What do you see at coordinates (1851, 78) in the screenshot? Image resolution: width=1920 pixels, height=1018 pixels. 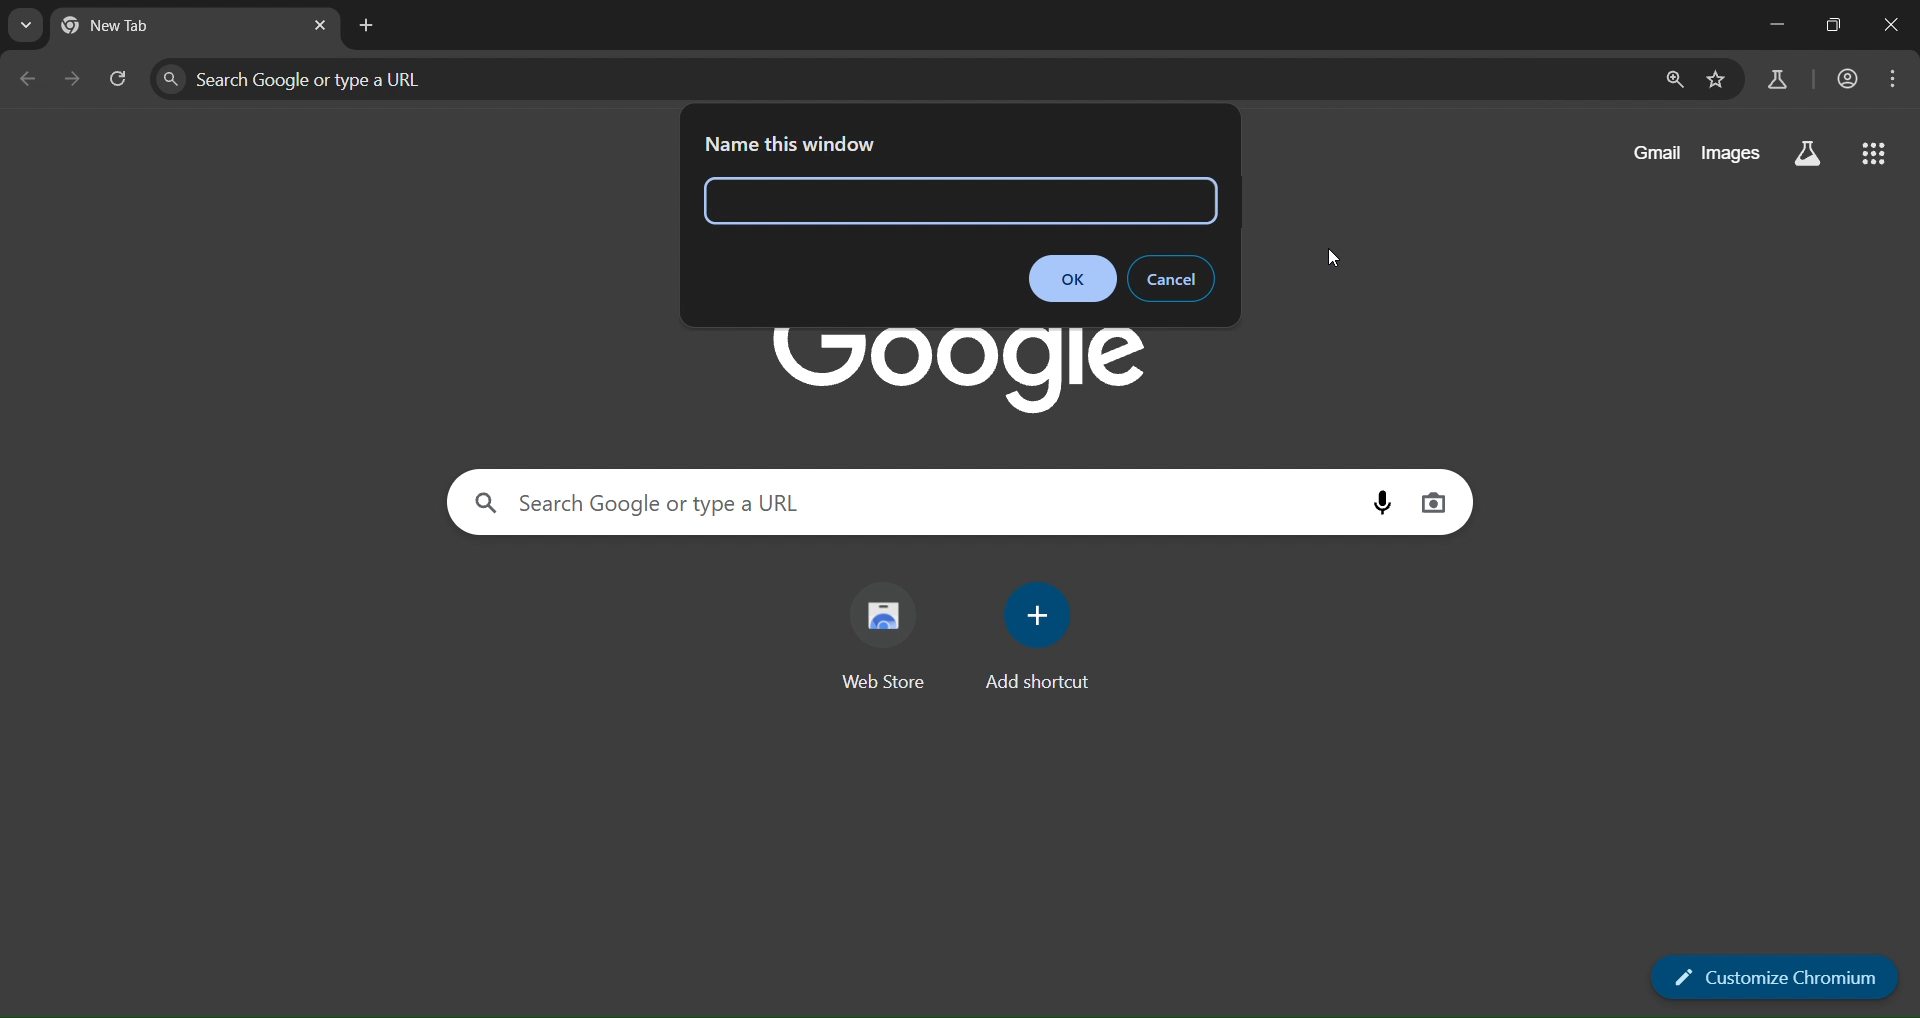 I see `account` at bounding box center [1851, 78].